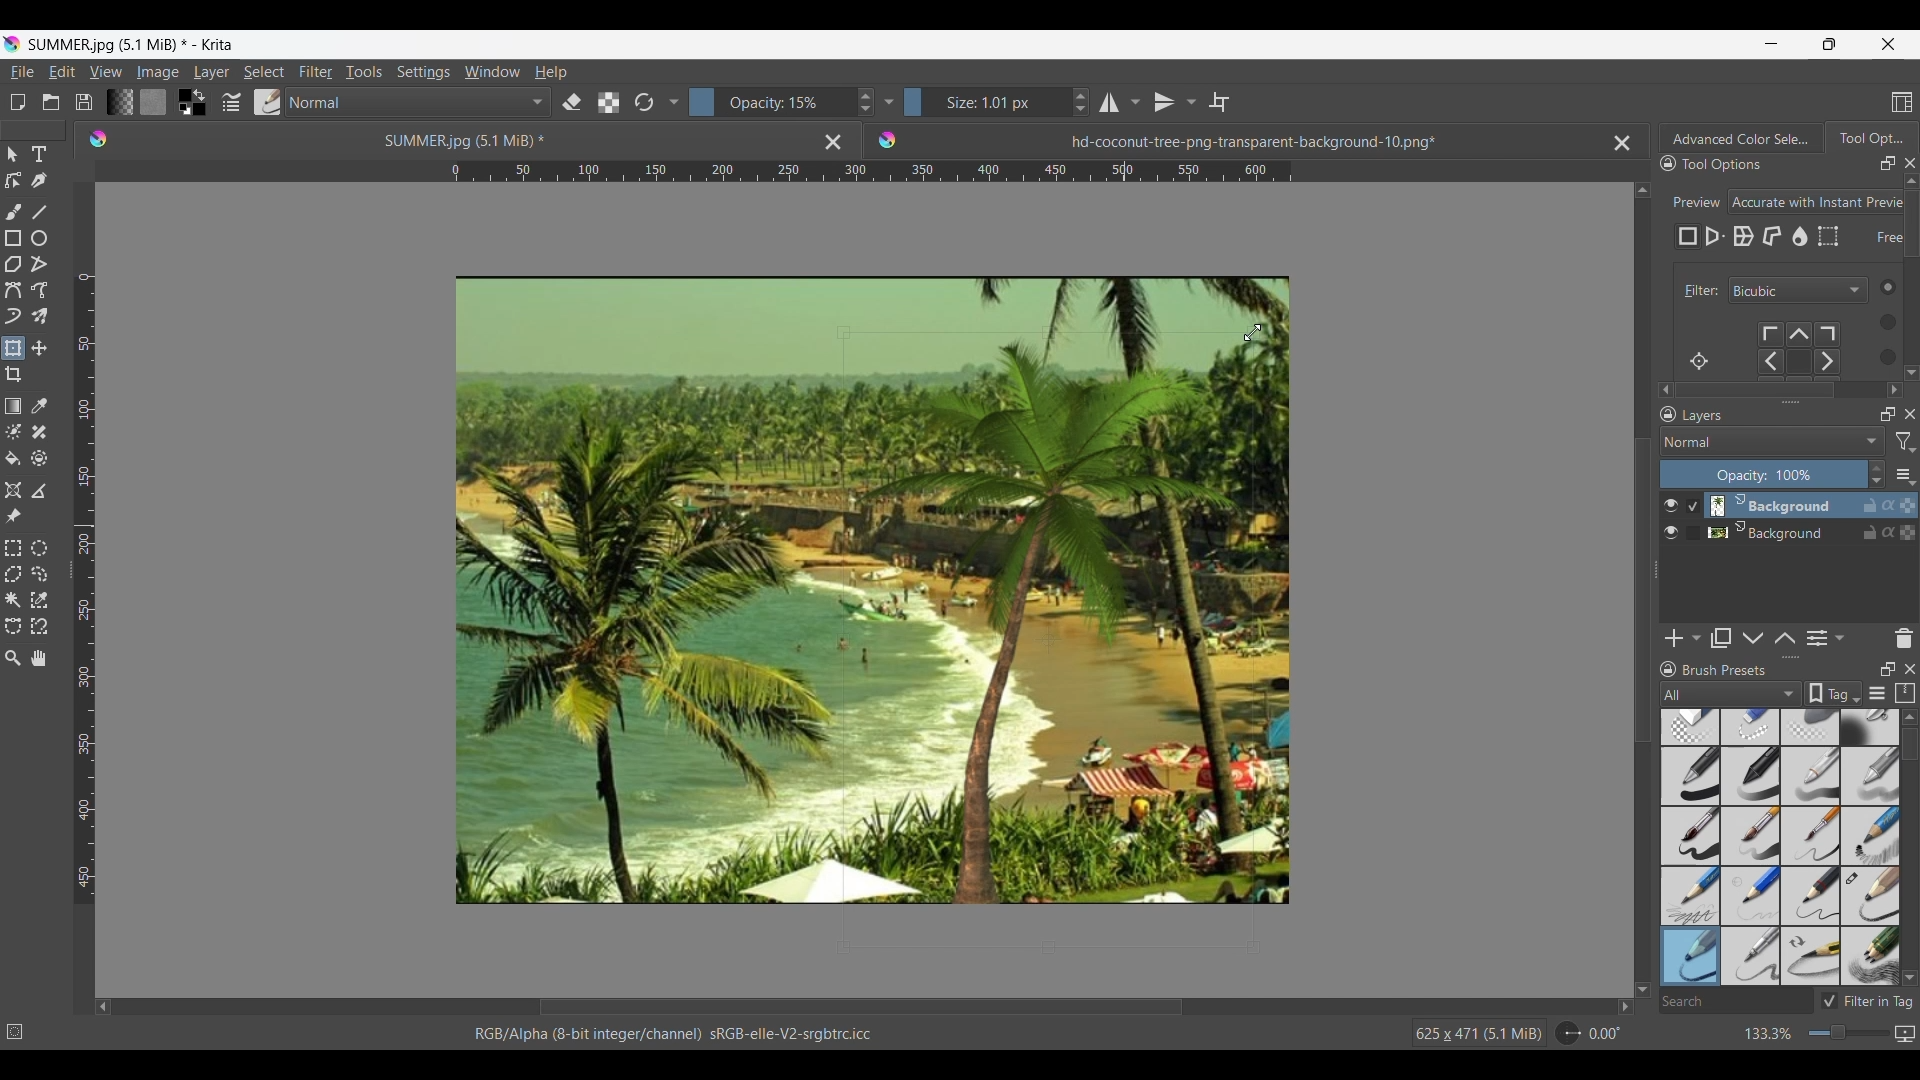  Describe the element at coordinates (1769, 505) in the screenshot. I see `Selected layer` at that location.